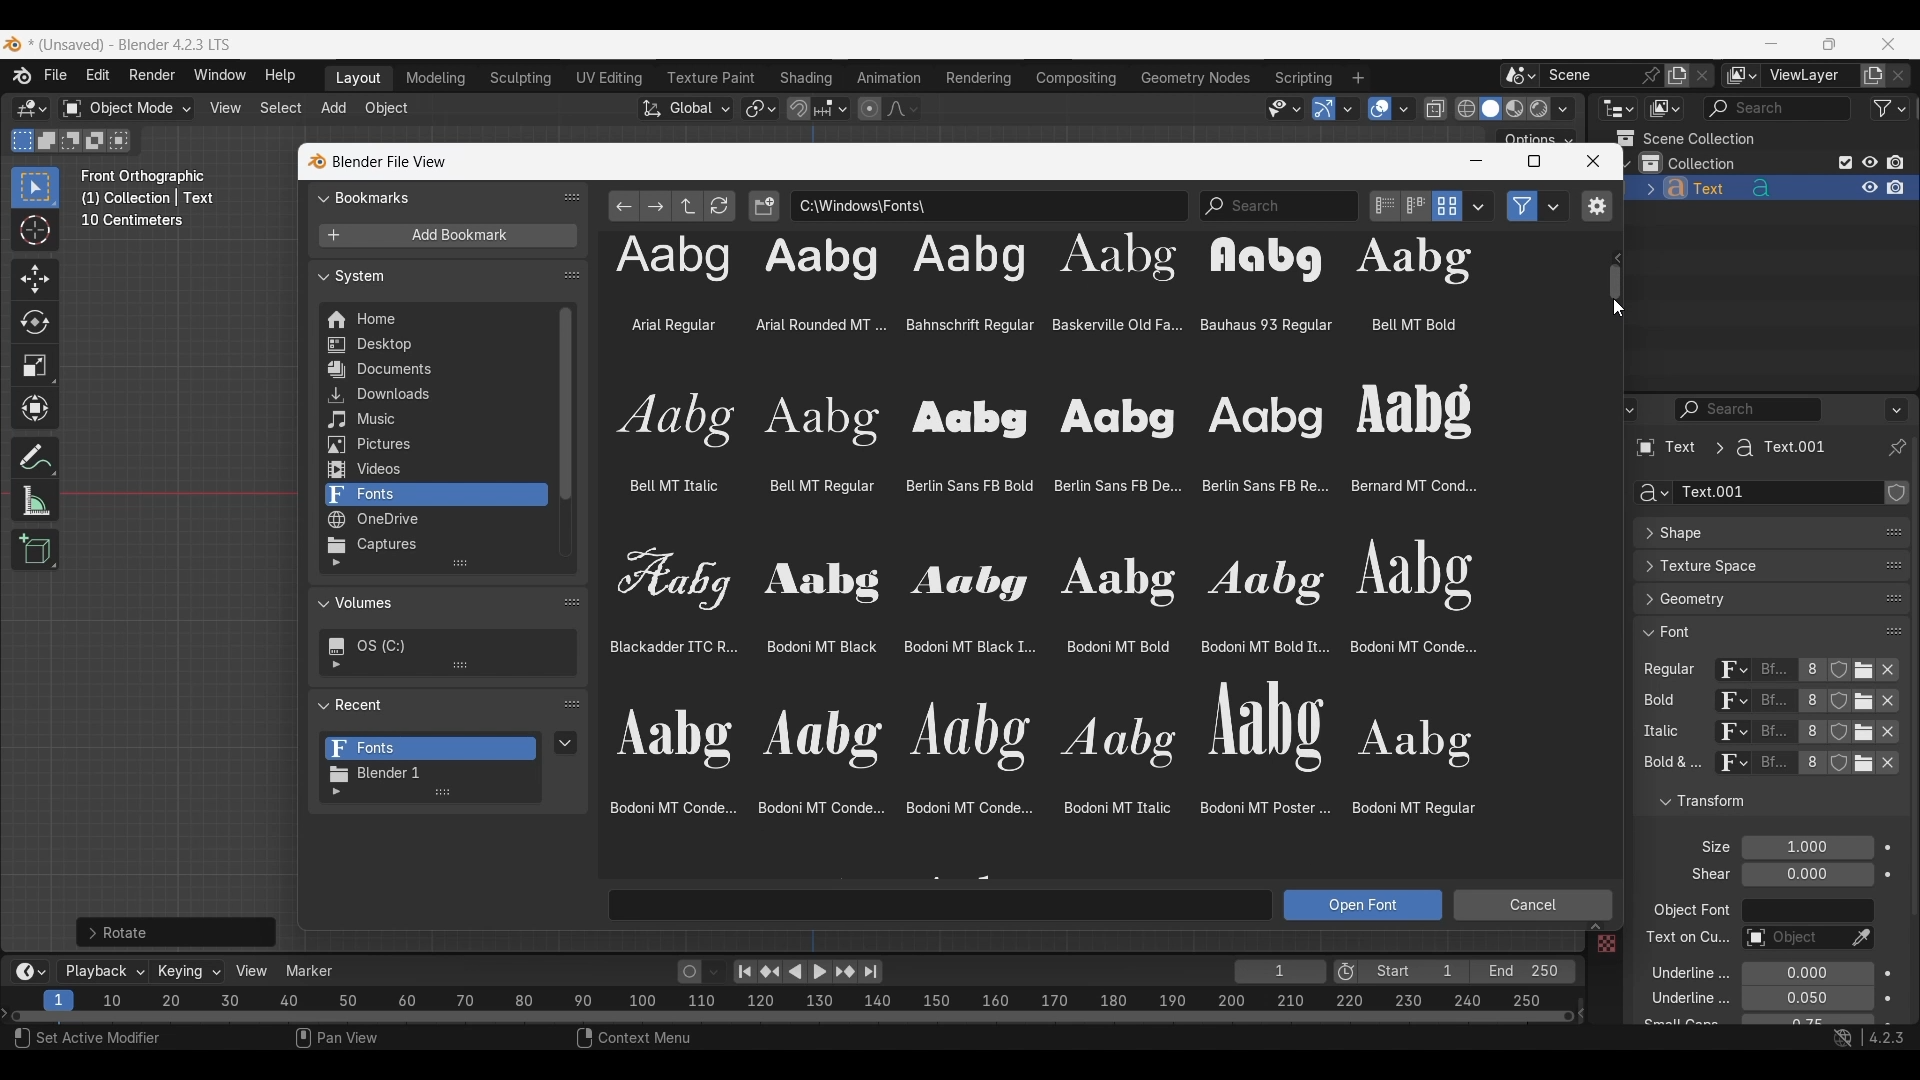  I want to click on Home folder, so click(434, 319).